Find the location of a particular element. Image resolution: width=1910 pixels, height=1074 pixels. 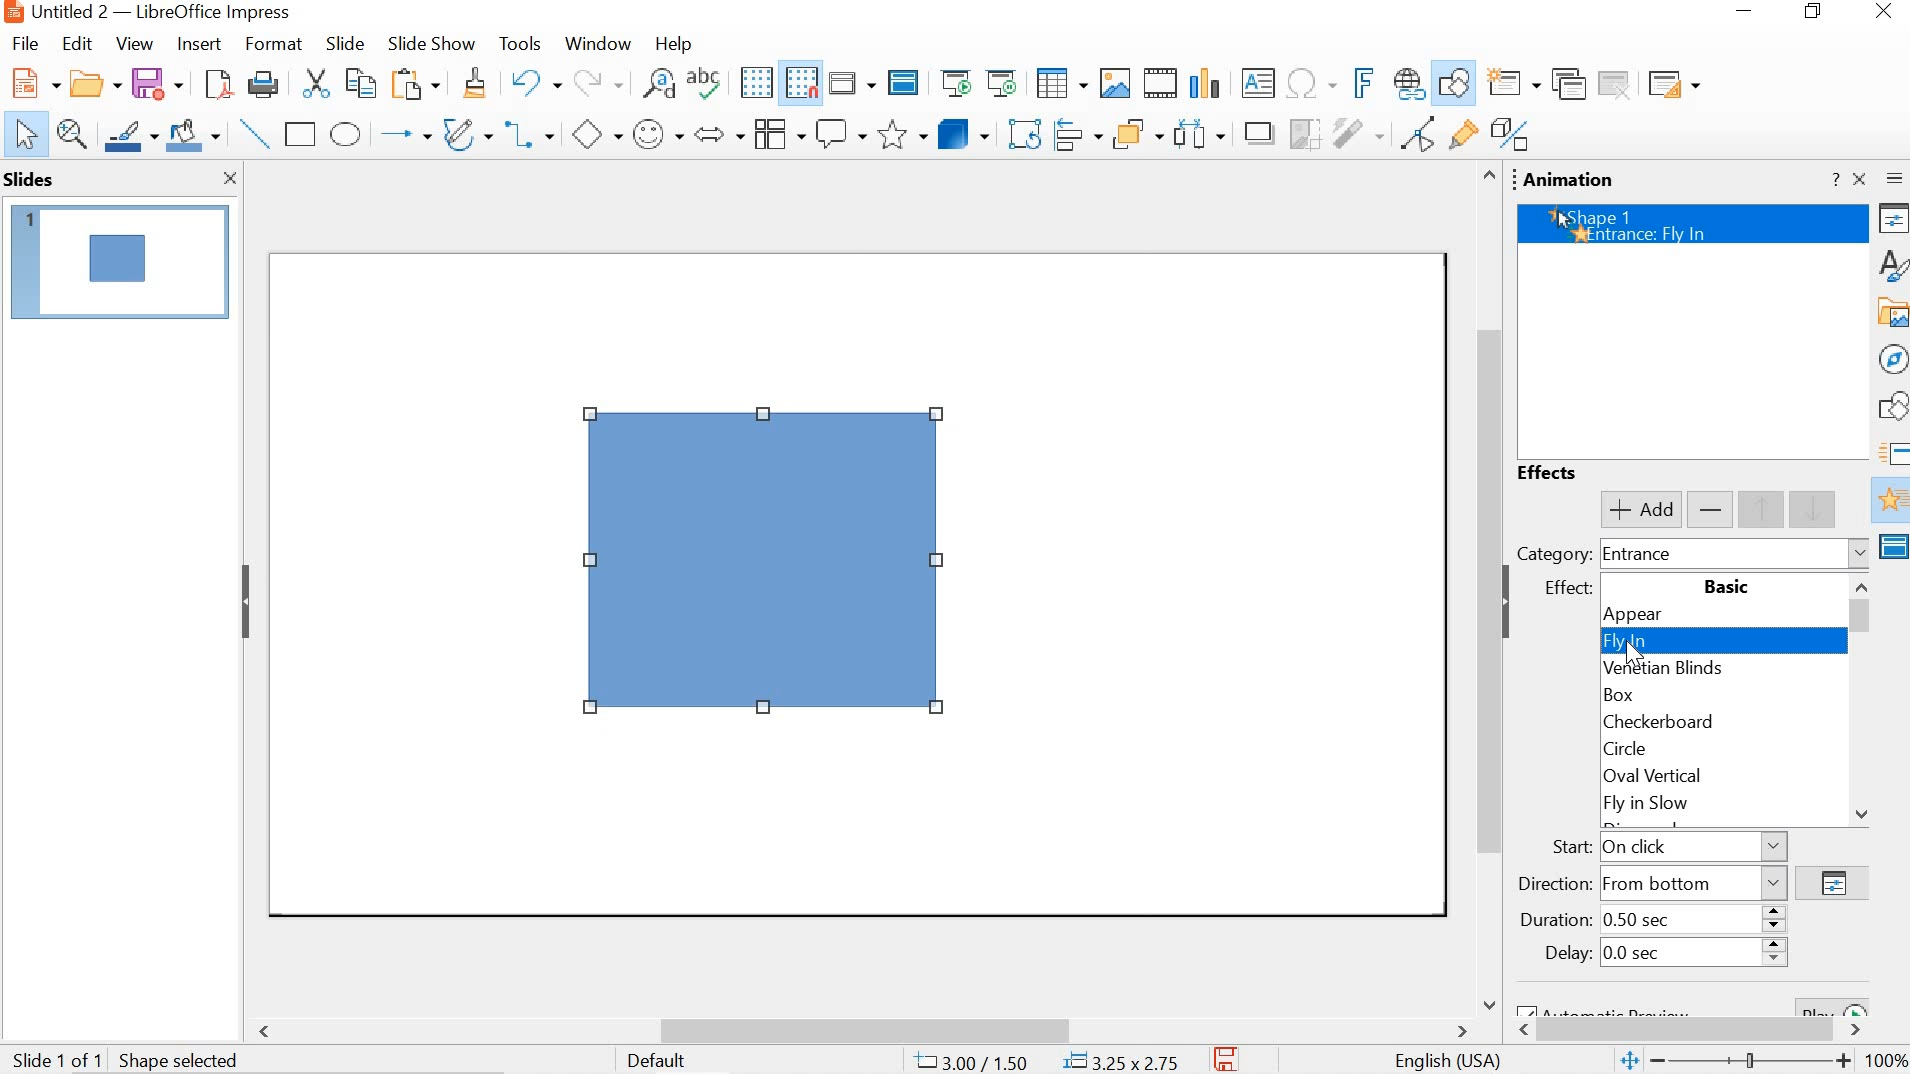

save is located at coordinates (1228, 1059).